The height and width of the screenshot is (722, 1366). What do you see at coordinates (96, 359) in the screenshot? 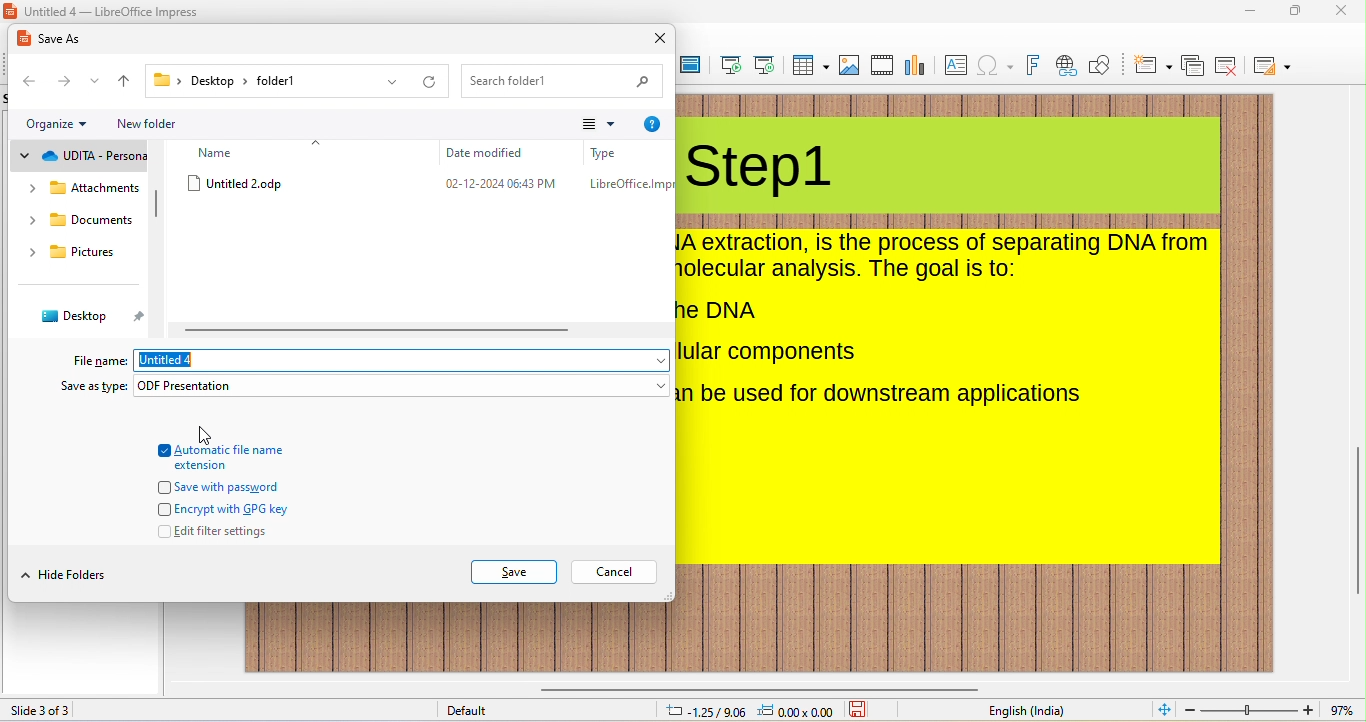
I see `file name` at bounding box center [96, 359].